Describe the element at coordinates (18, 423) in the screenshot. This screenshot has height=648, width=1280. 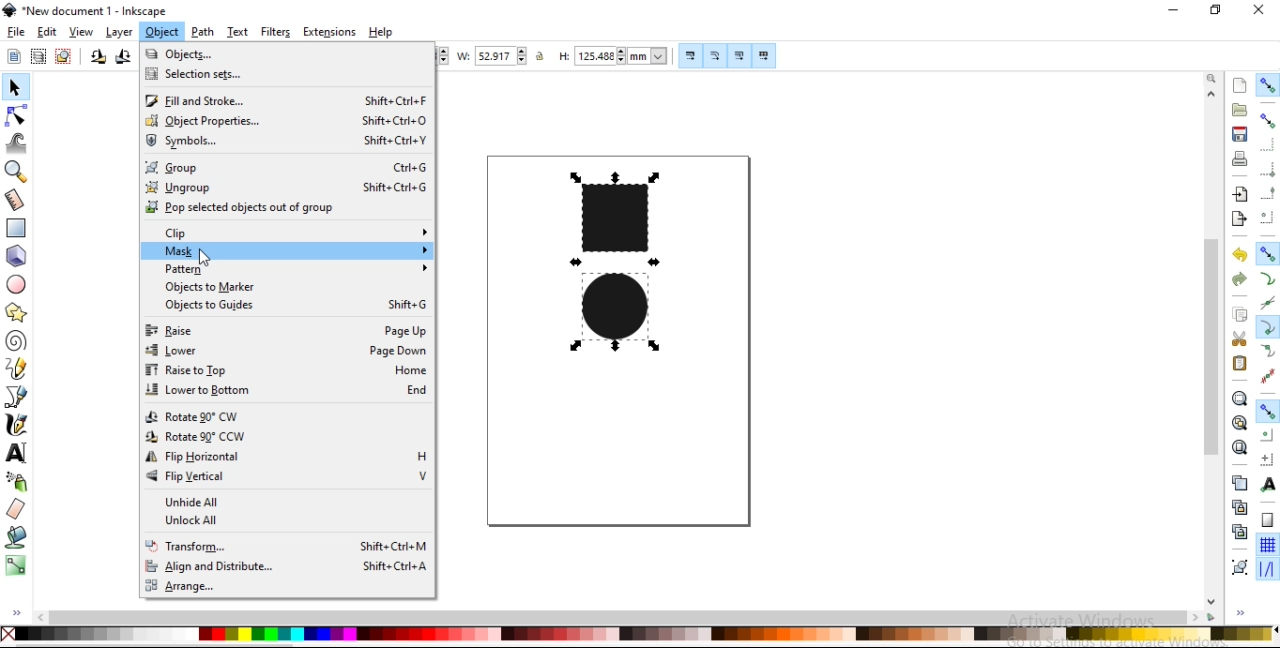
I see `draw calligraphic or brush strokes` at that location.